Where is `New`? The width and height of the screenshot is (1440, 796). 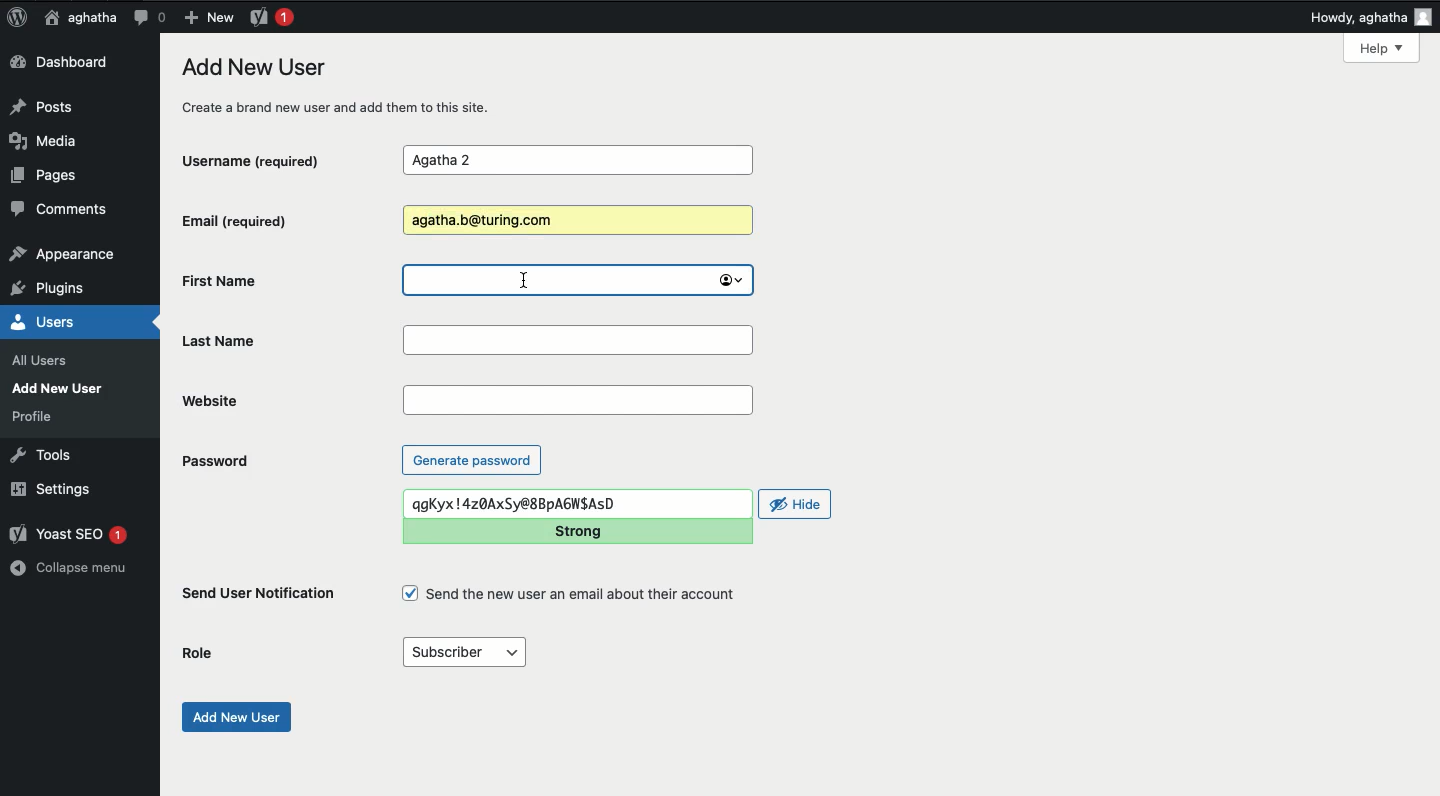
New is located at coordinates (208, 16).